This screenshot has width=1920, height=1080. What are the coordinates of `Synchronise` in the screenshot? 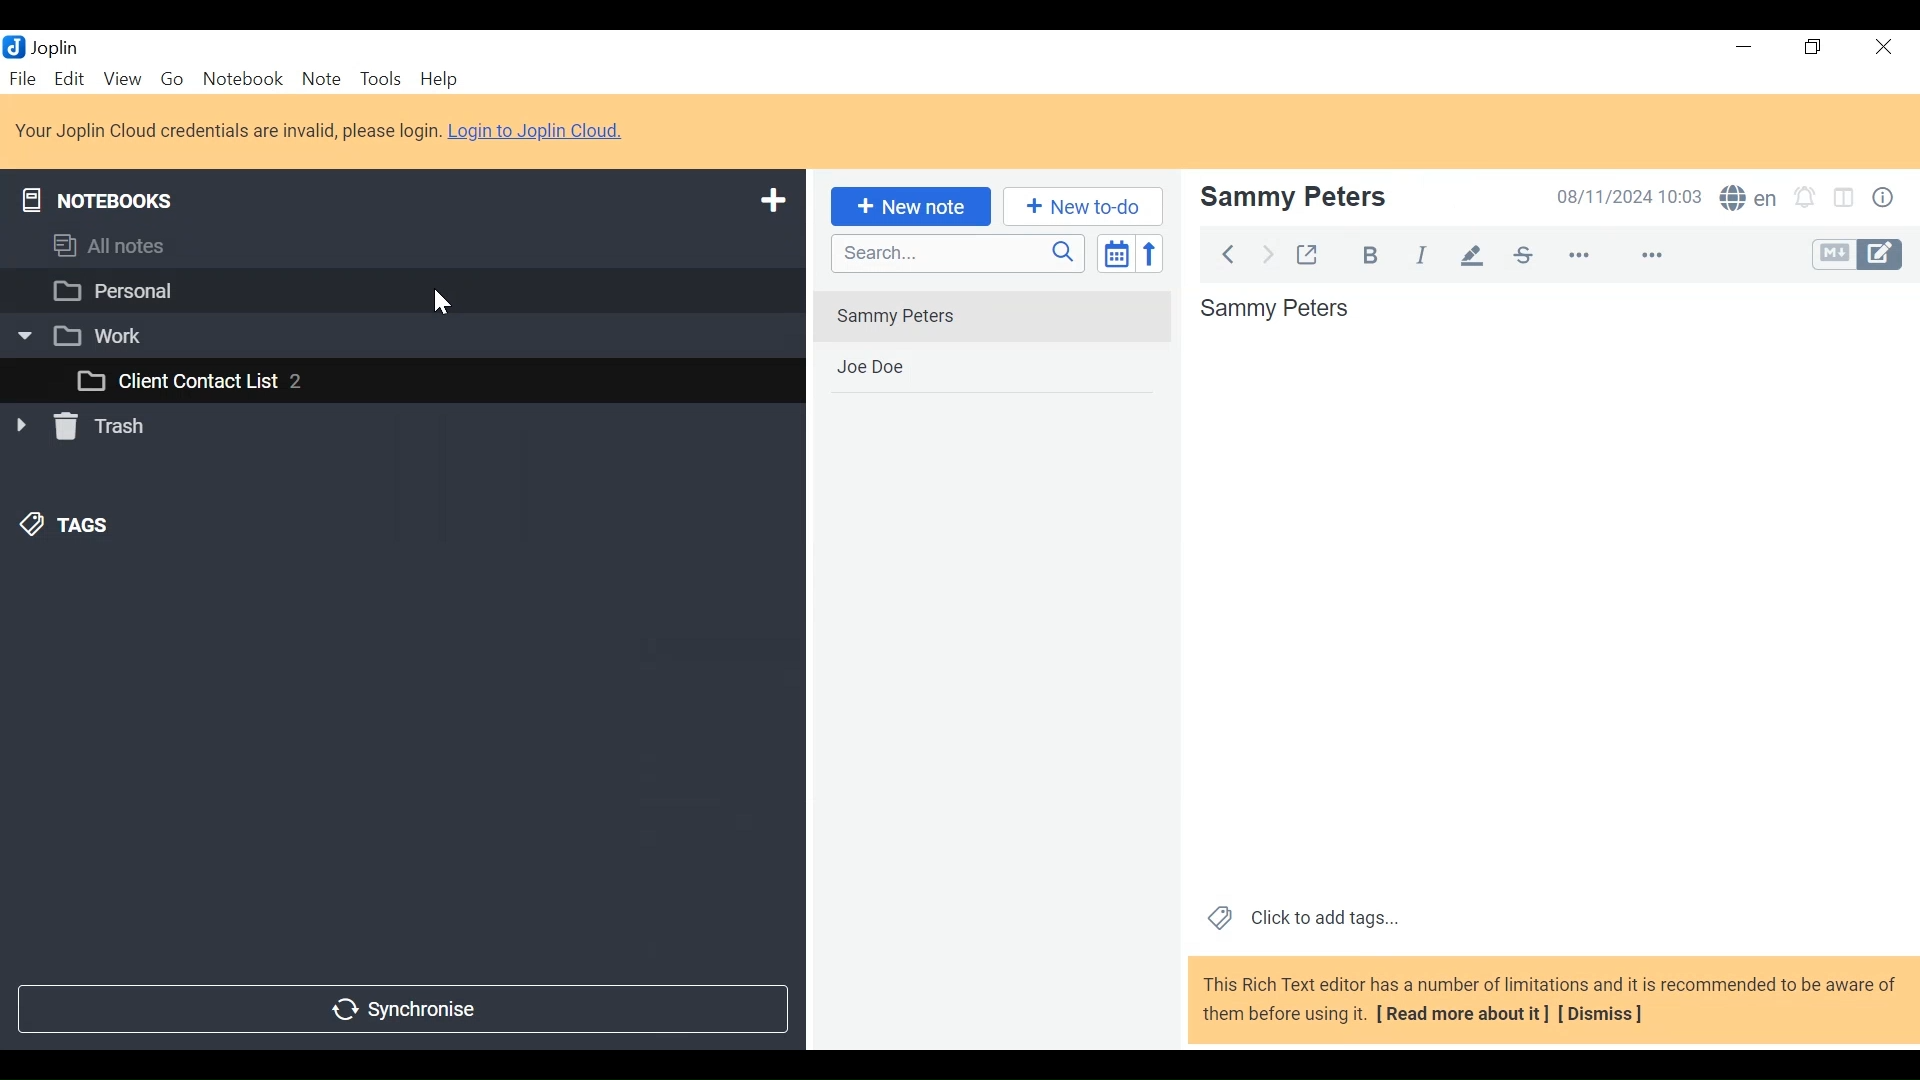 It's located at (406, 1009).